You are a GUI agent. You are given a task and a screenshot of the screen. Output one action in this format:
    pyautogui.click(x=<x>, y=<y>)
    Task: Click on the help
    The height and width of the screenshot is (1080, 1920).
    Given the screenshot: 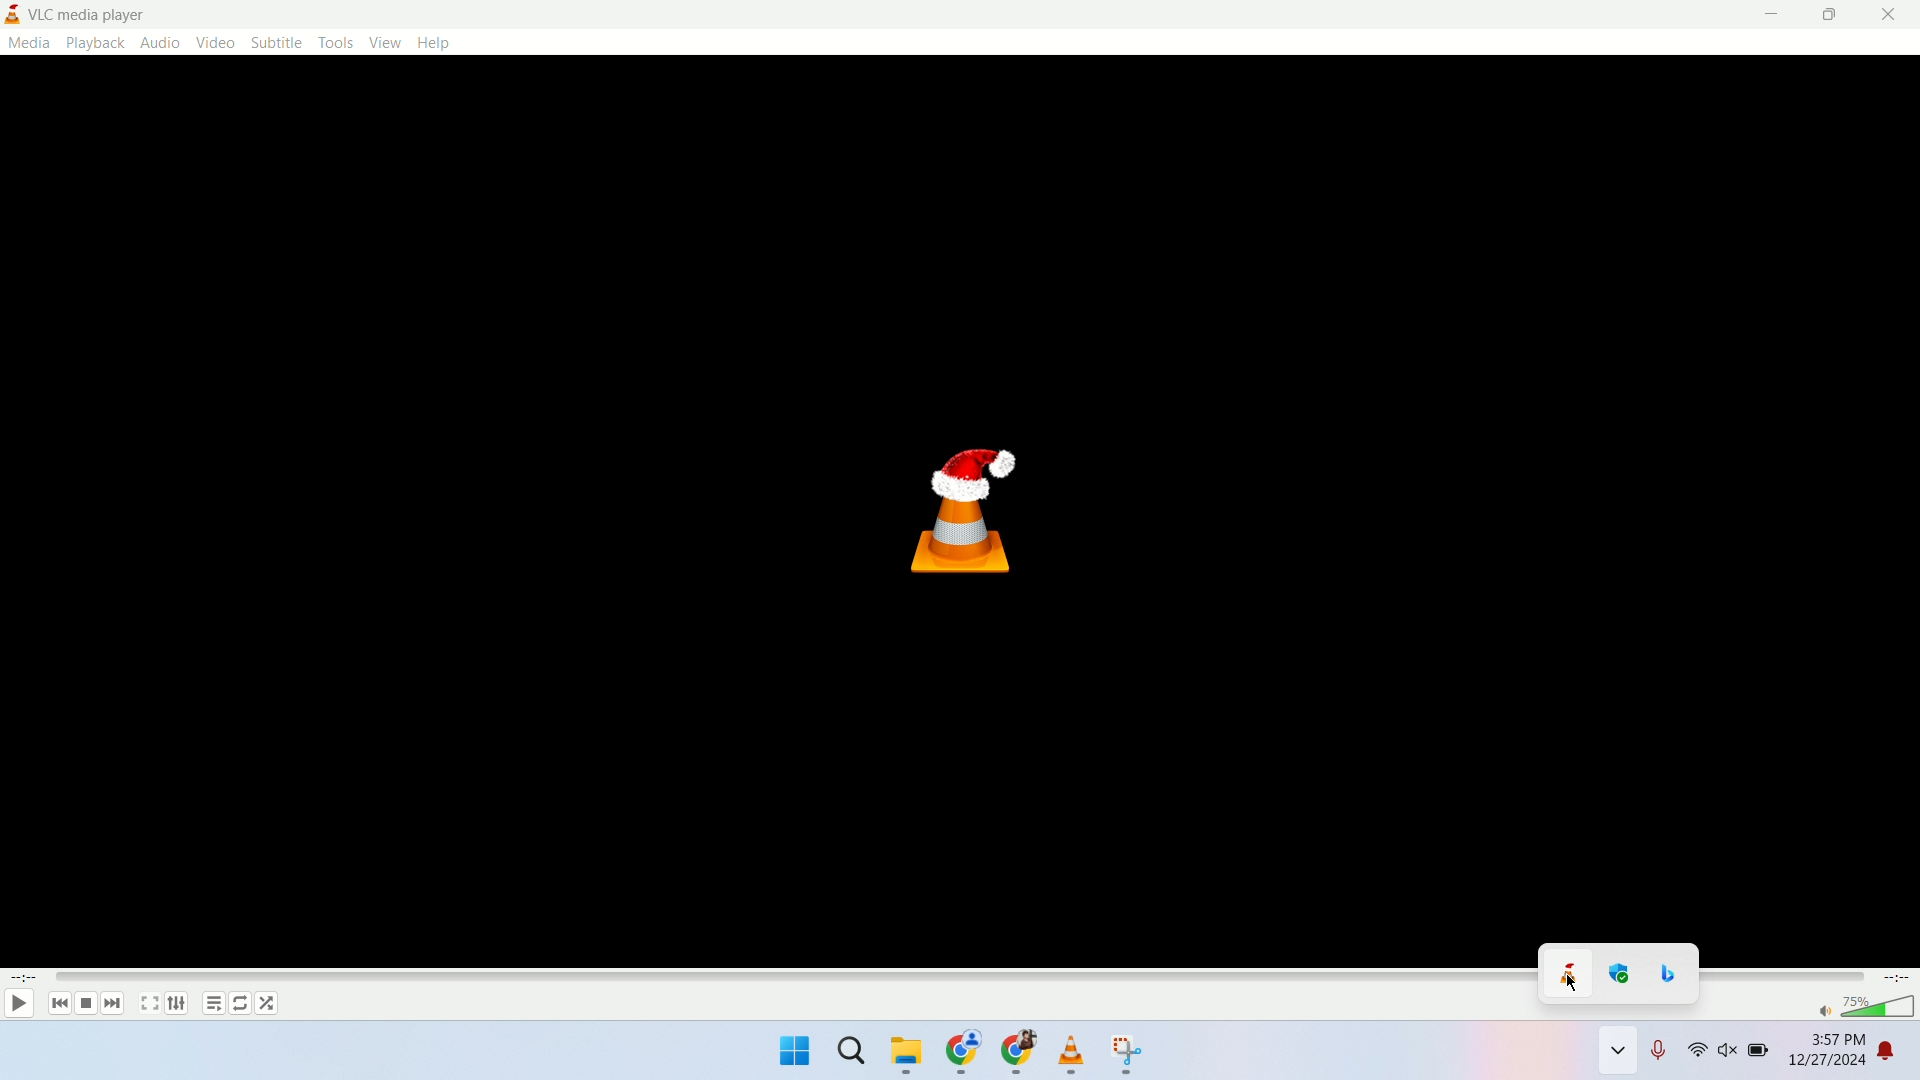 What is the action you would take?
    pyautogui.click(x=433, y=42)
    